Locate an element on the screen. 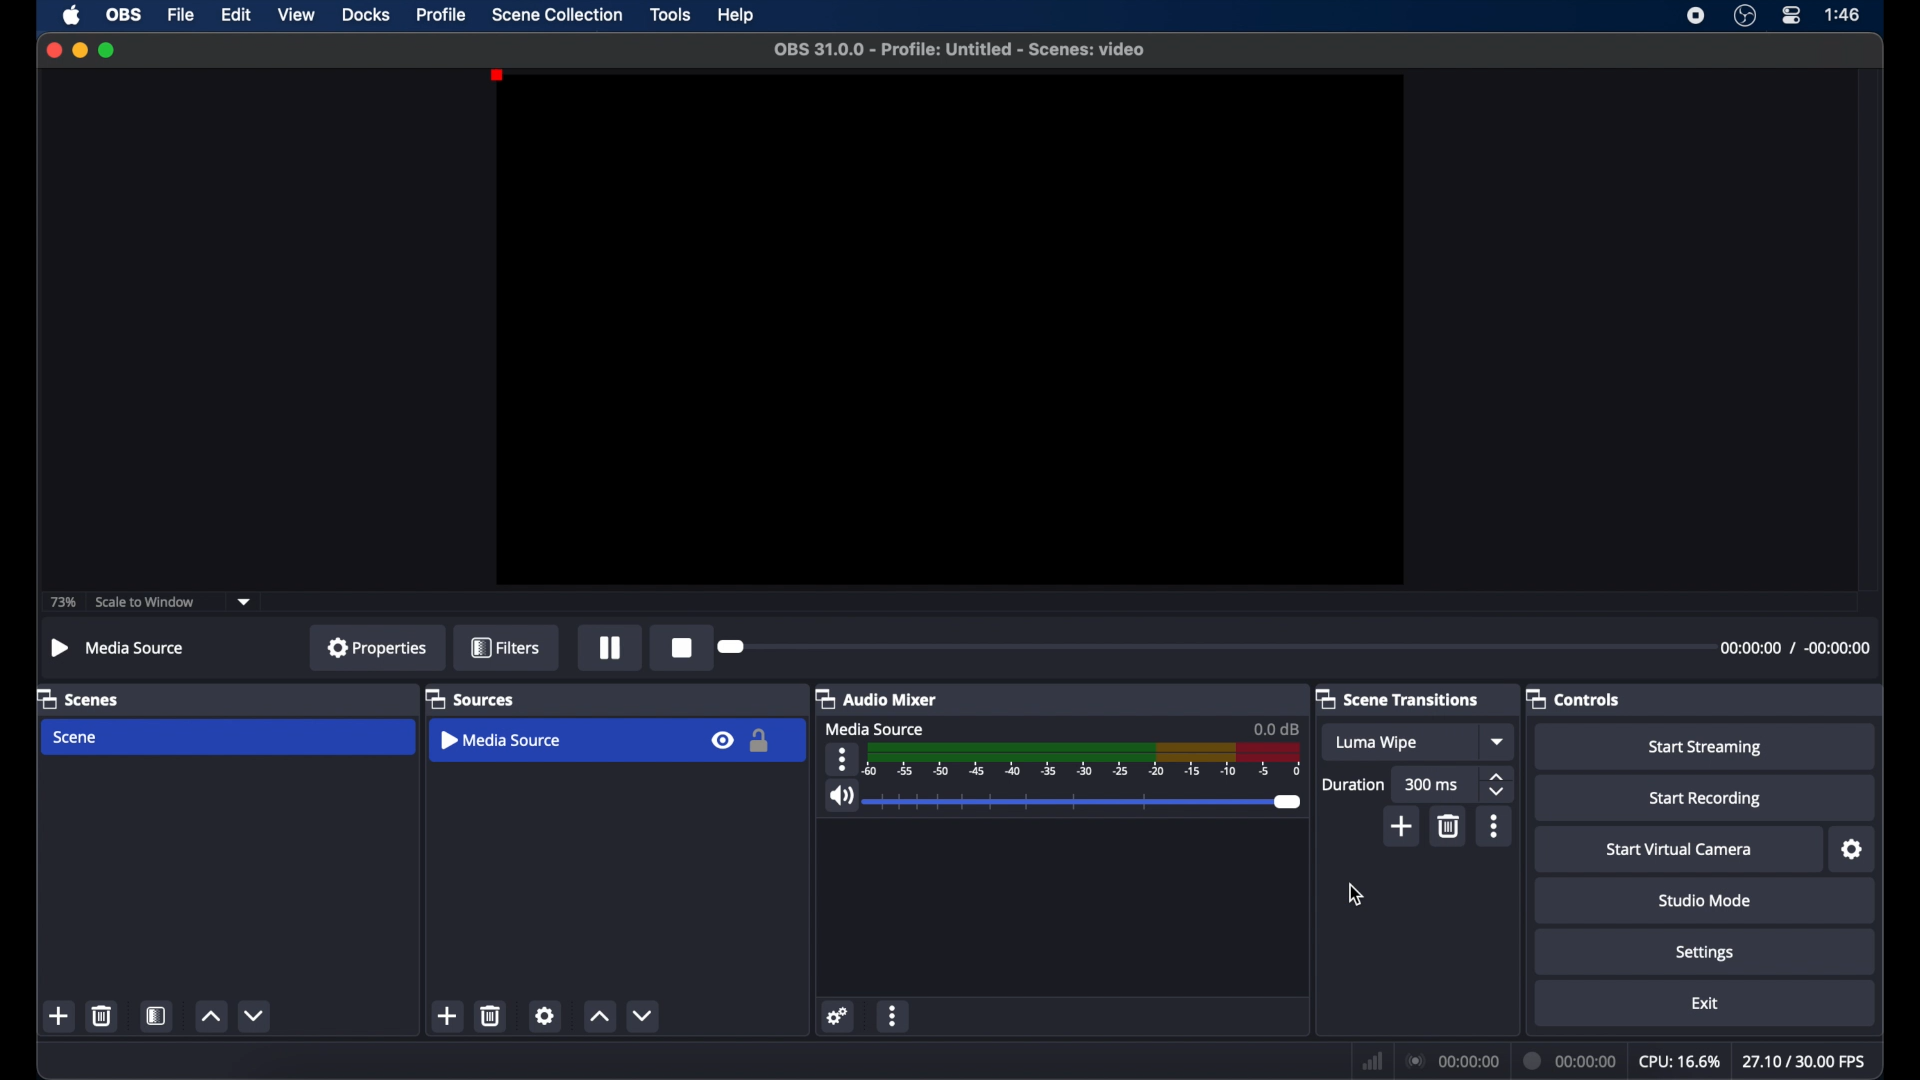 This screenshot has width=1920, height=1080. maximize is located at coordinates (108, 50).